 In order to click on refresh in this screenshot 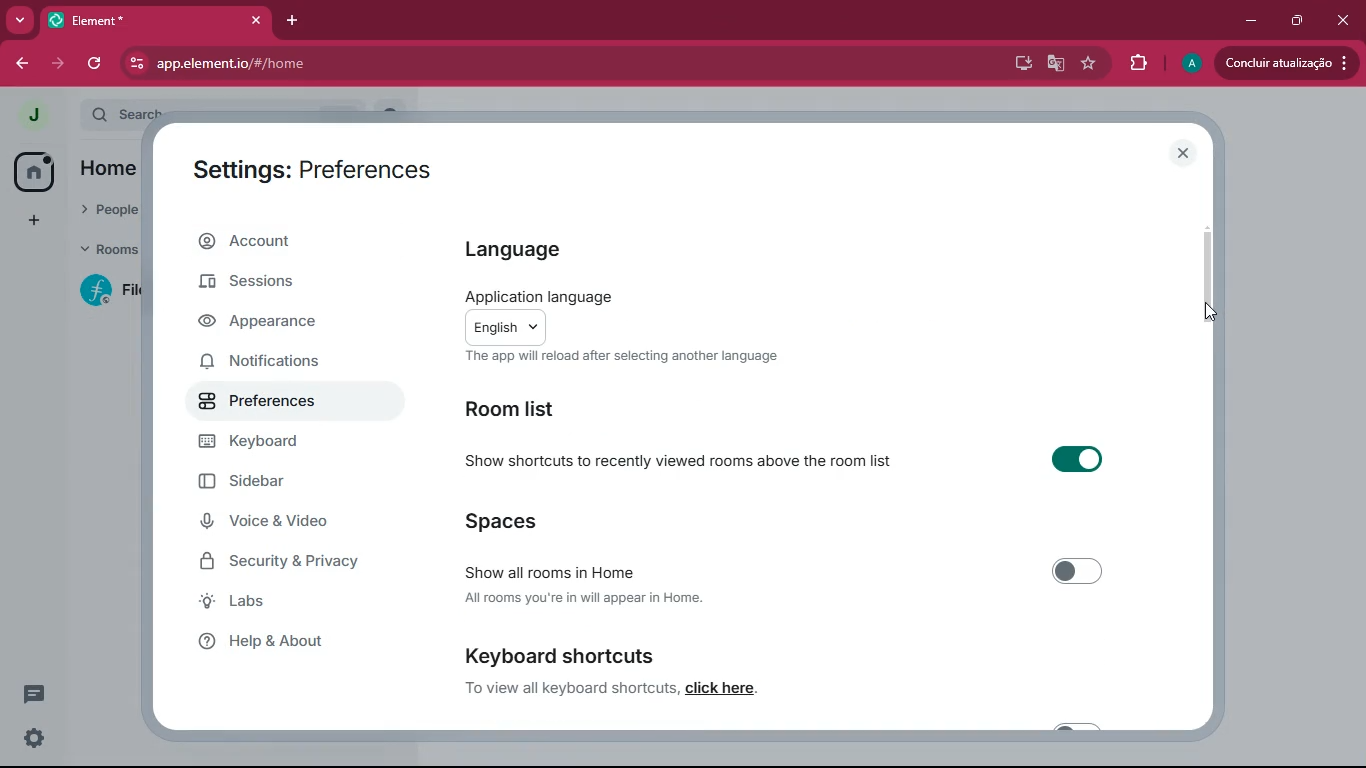, I will do `click(97, 63)`.